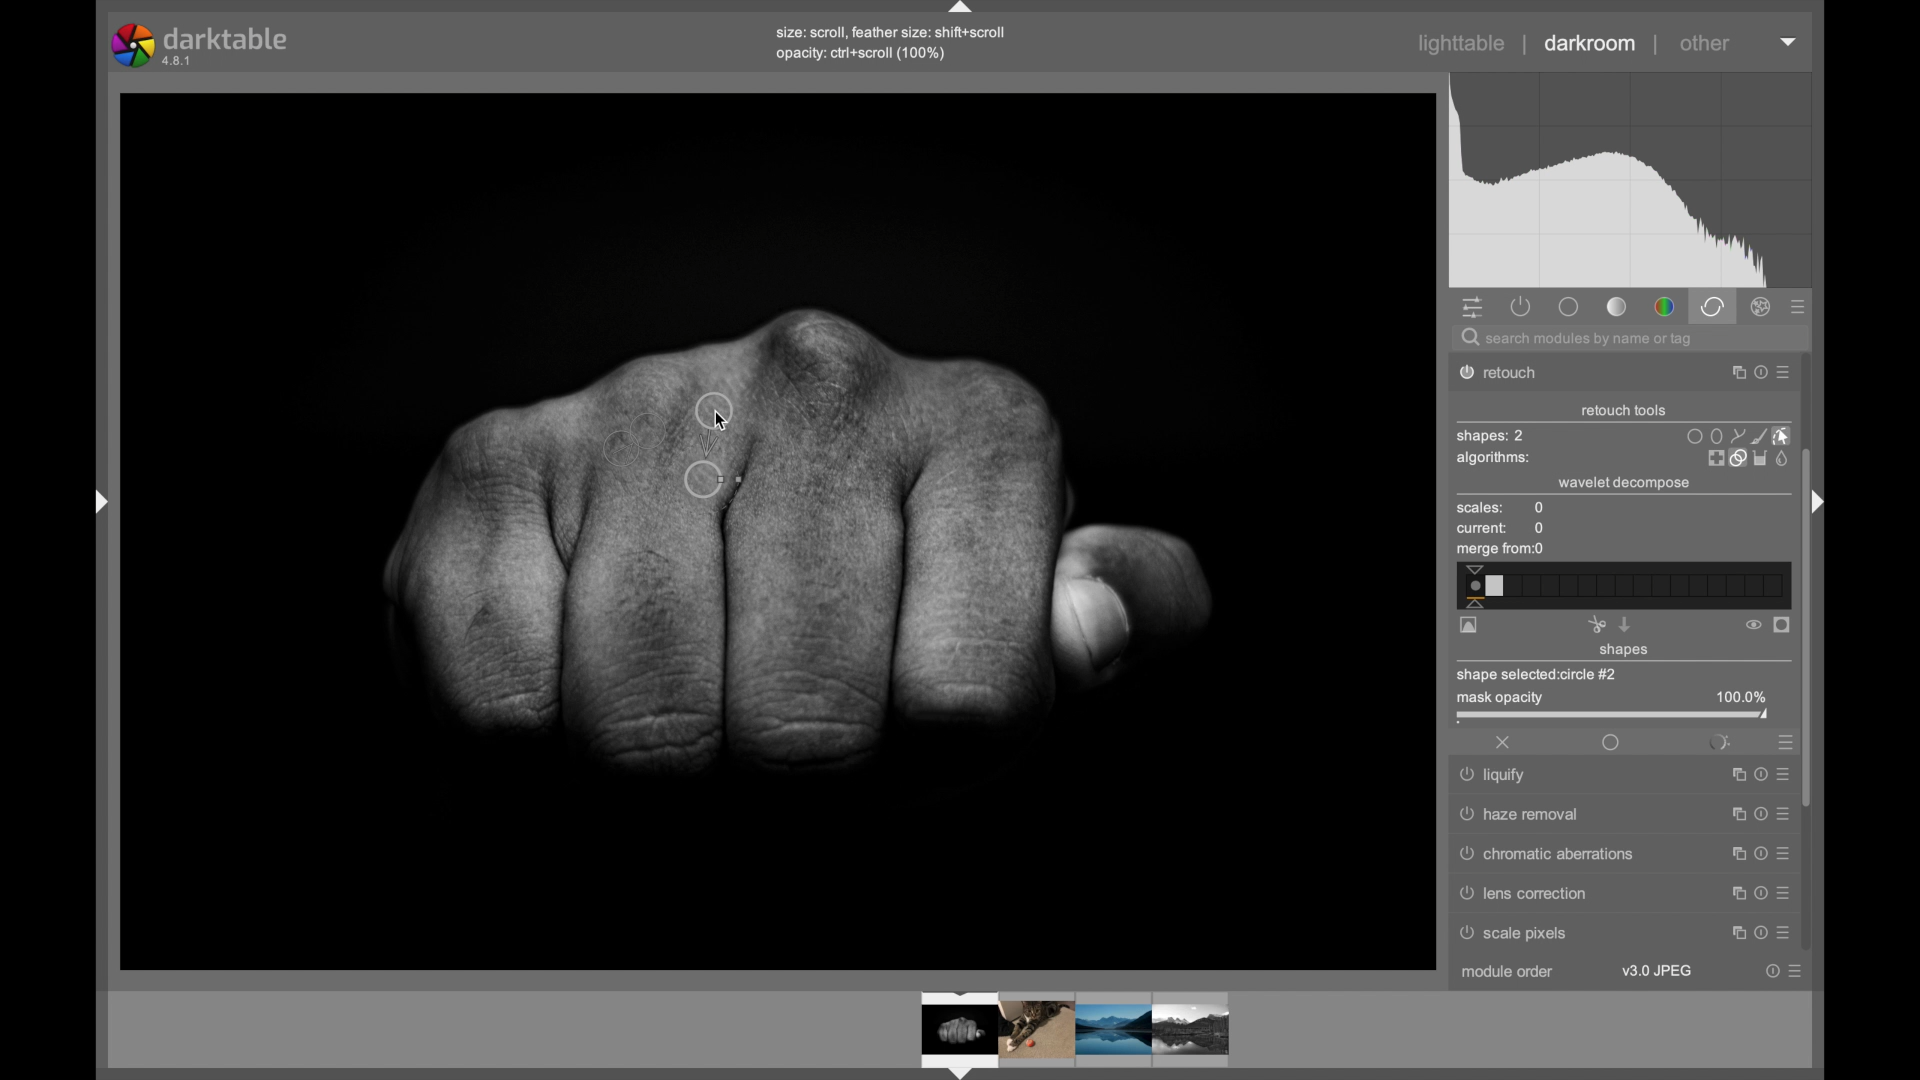 The width and height of the screenshot is (1920, 1080). I want to click on base, so click(1568, 306).